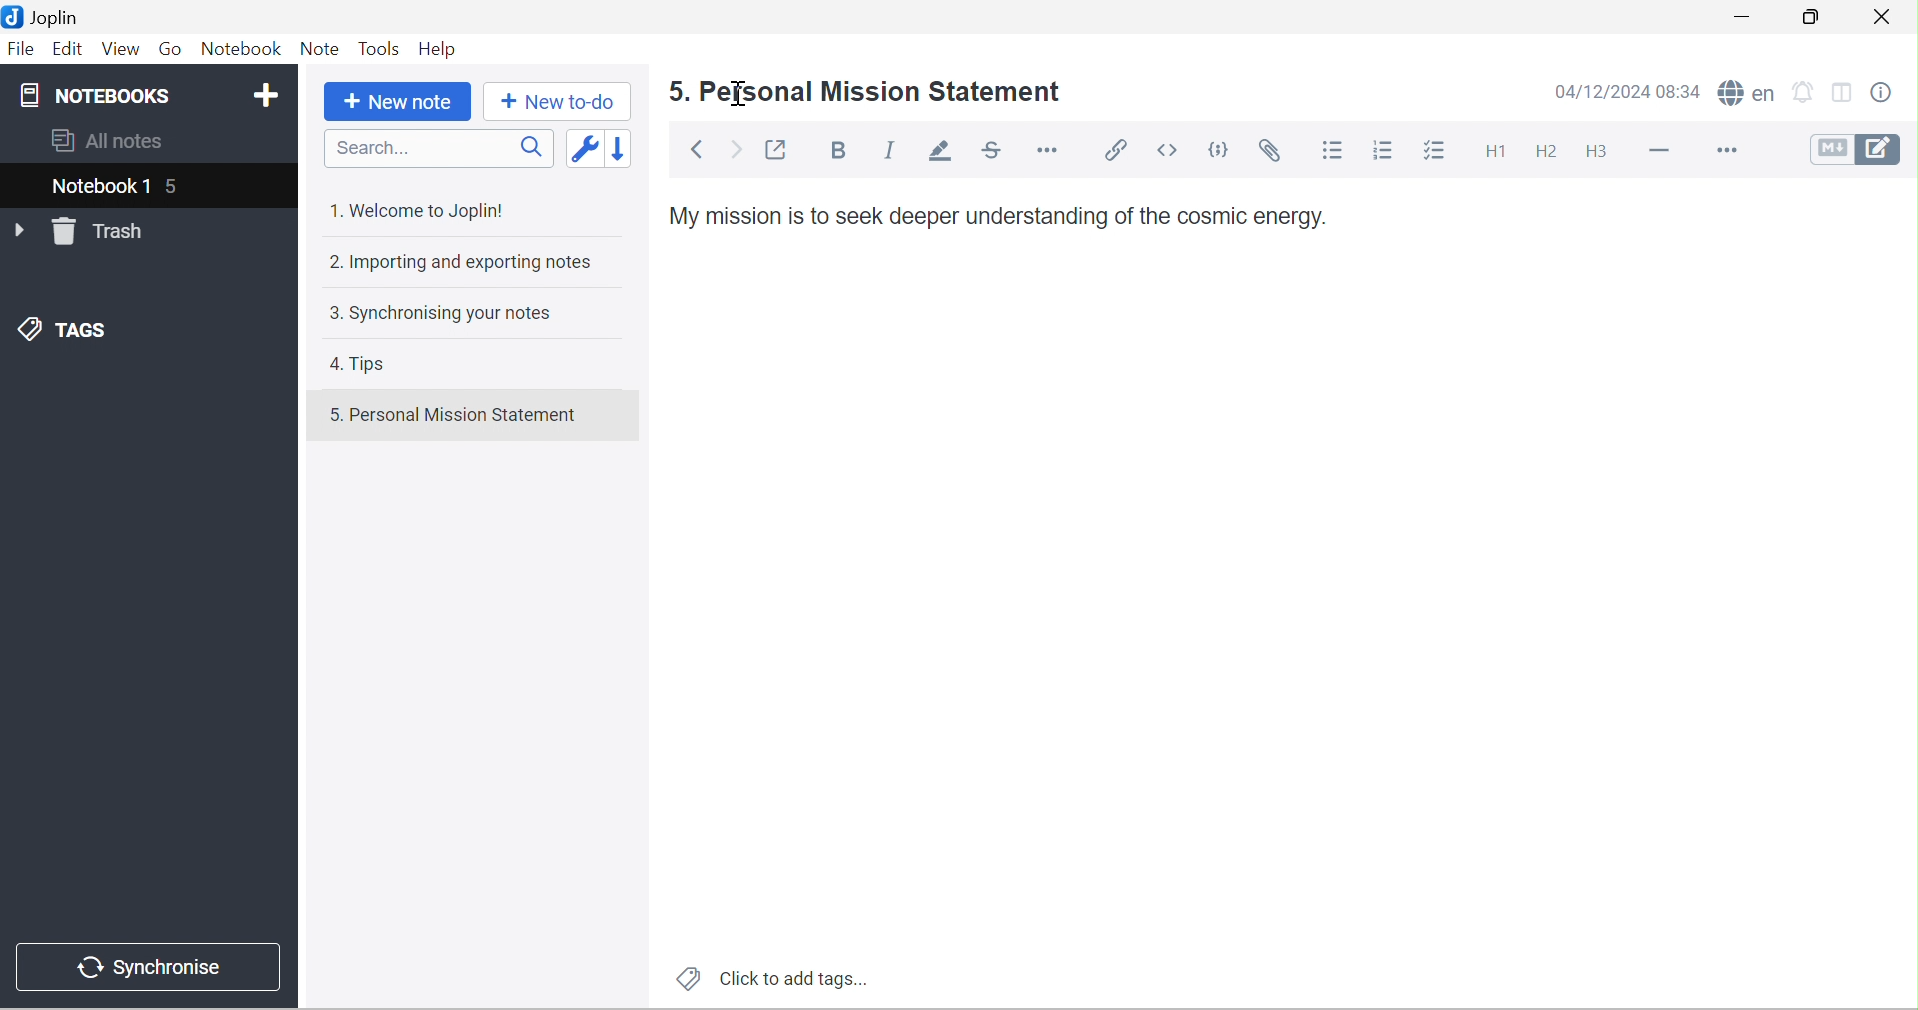  I want to click on NOTEBOOKS, so click(101, 93).